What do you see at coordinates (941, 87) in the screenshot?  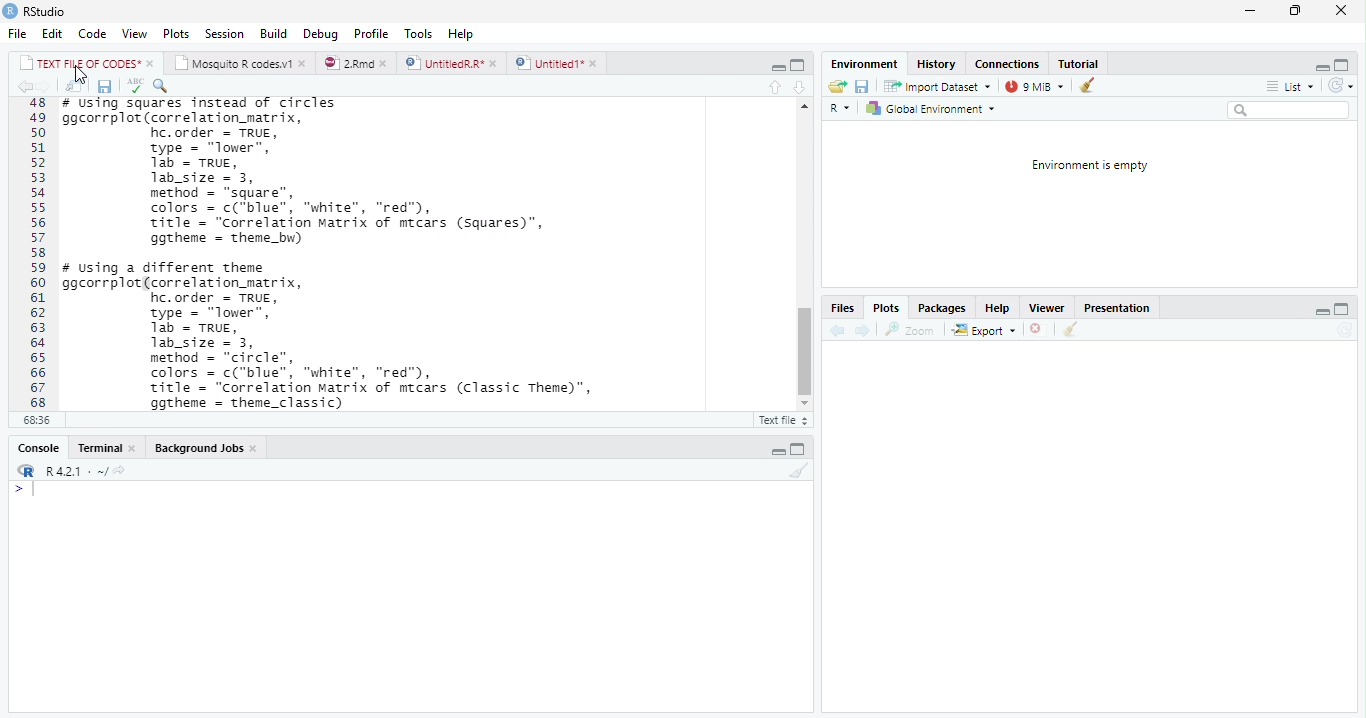 I see `imoort Dataset ~` at bounding box center [941, 87].